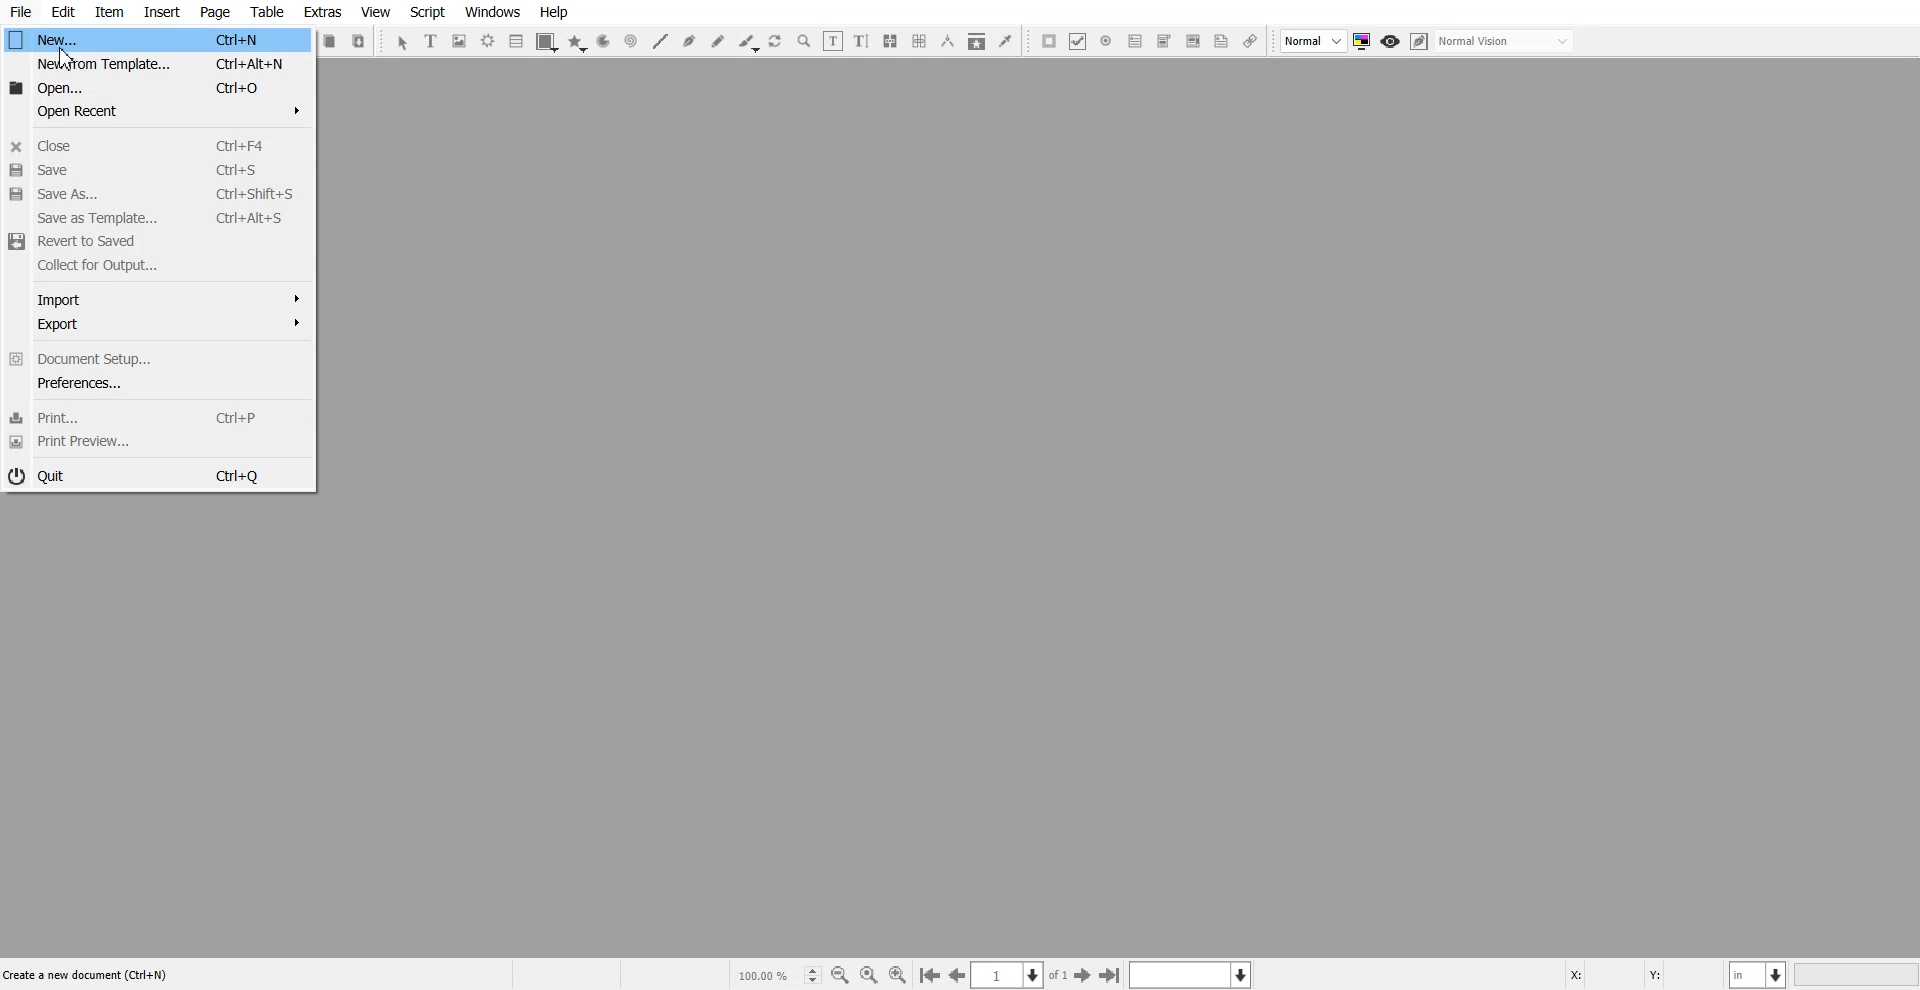 This screenshot has width=1920, height=990. I want to click on Revert to Saved, so click(155, 242).